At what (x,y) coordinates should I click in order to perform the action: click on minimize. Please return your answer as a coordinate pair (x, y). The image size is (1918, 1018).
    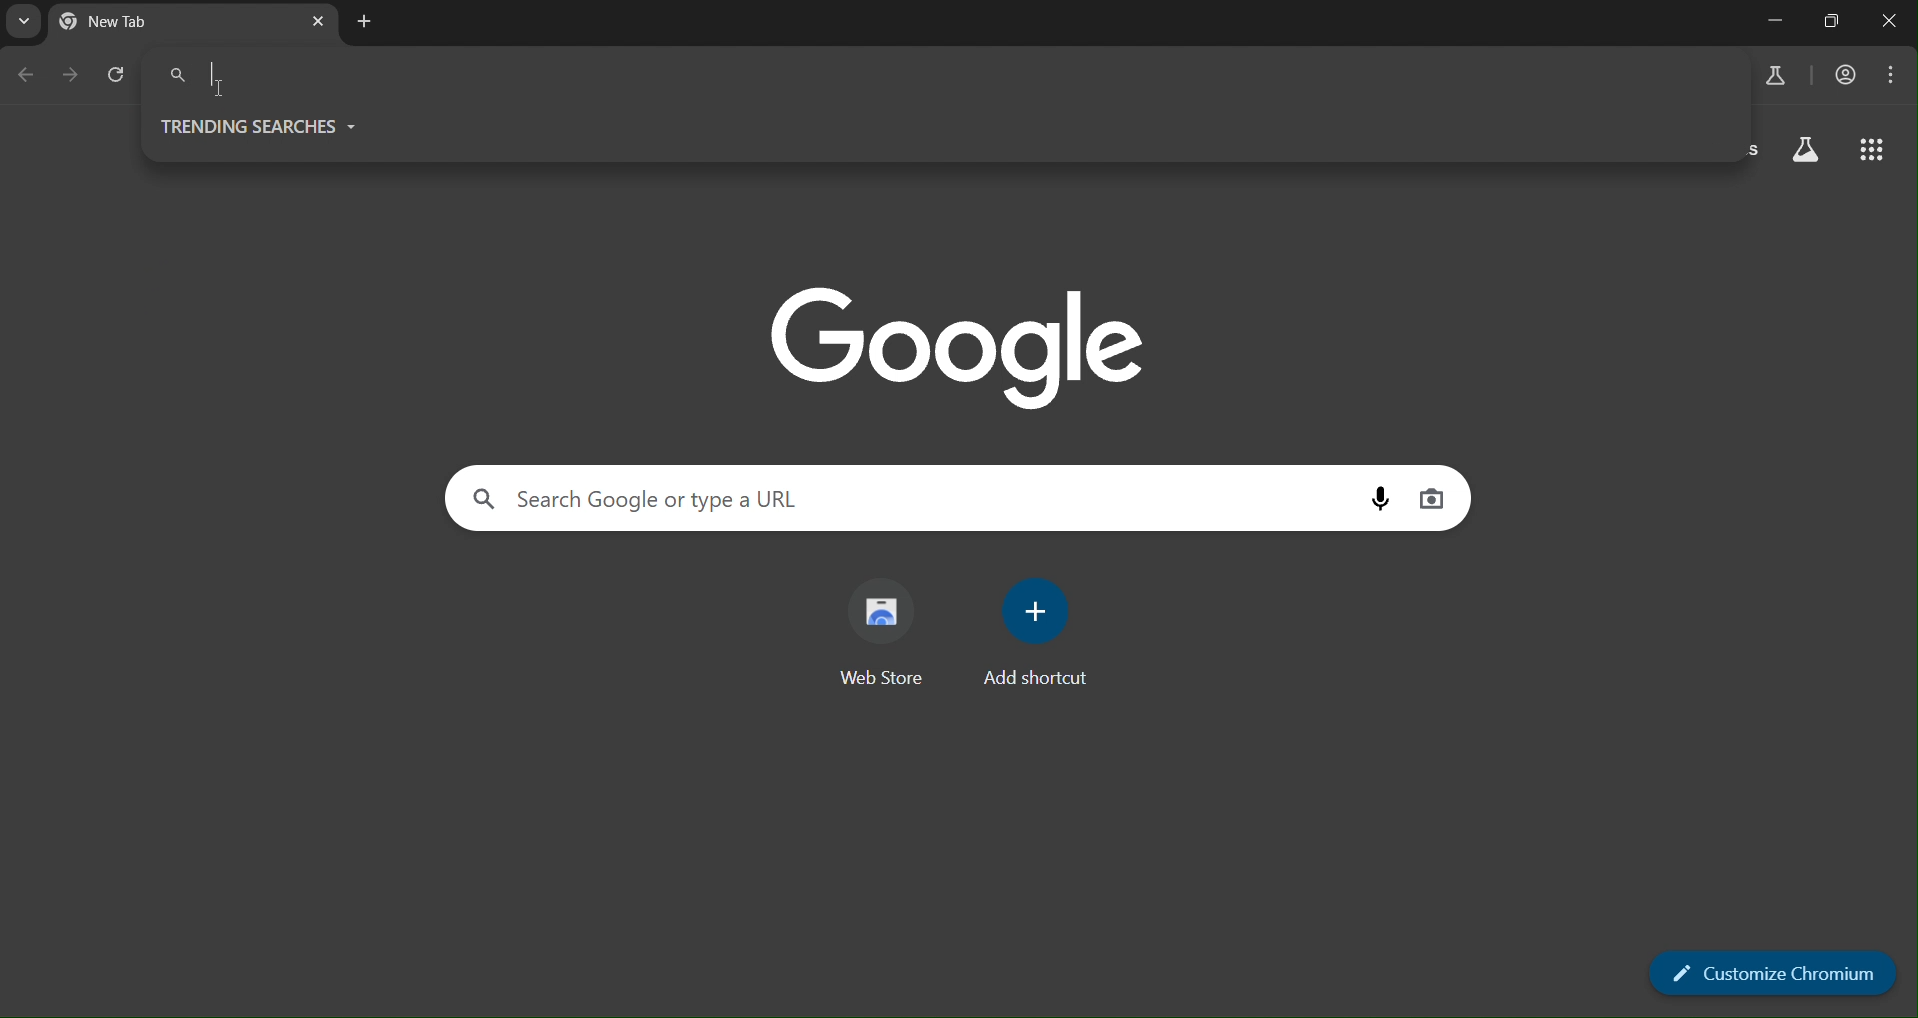
    Looking at the image, I should click on (1777, 21).